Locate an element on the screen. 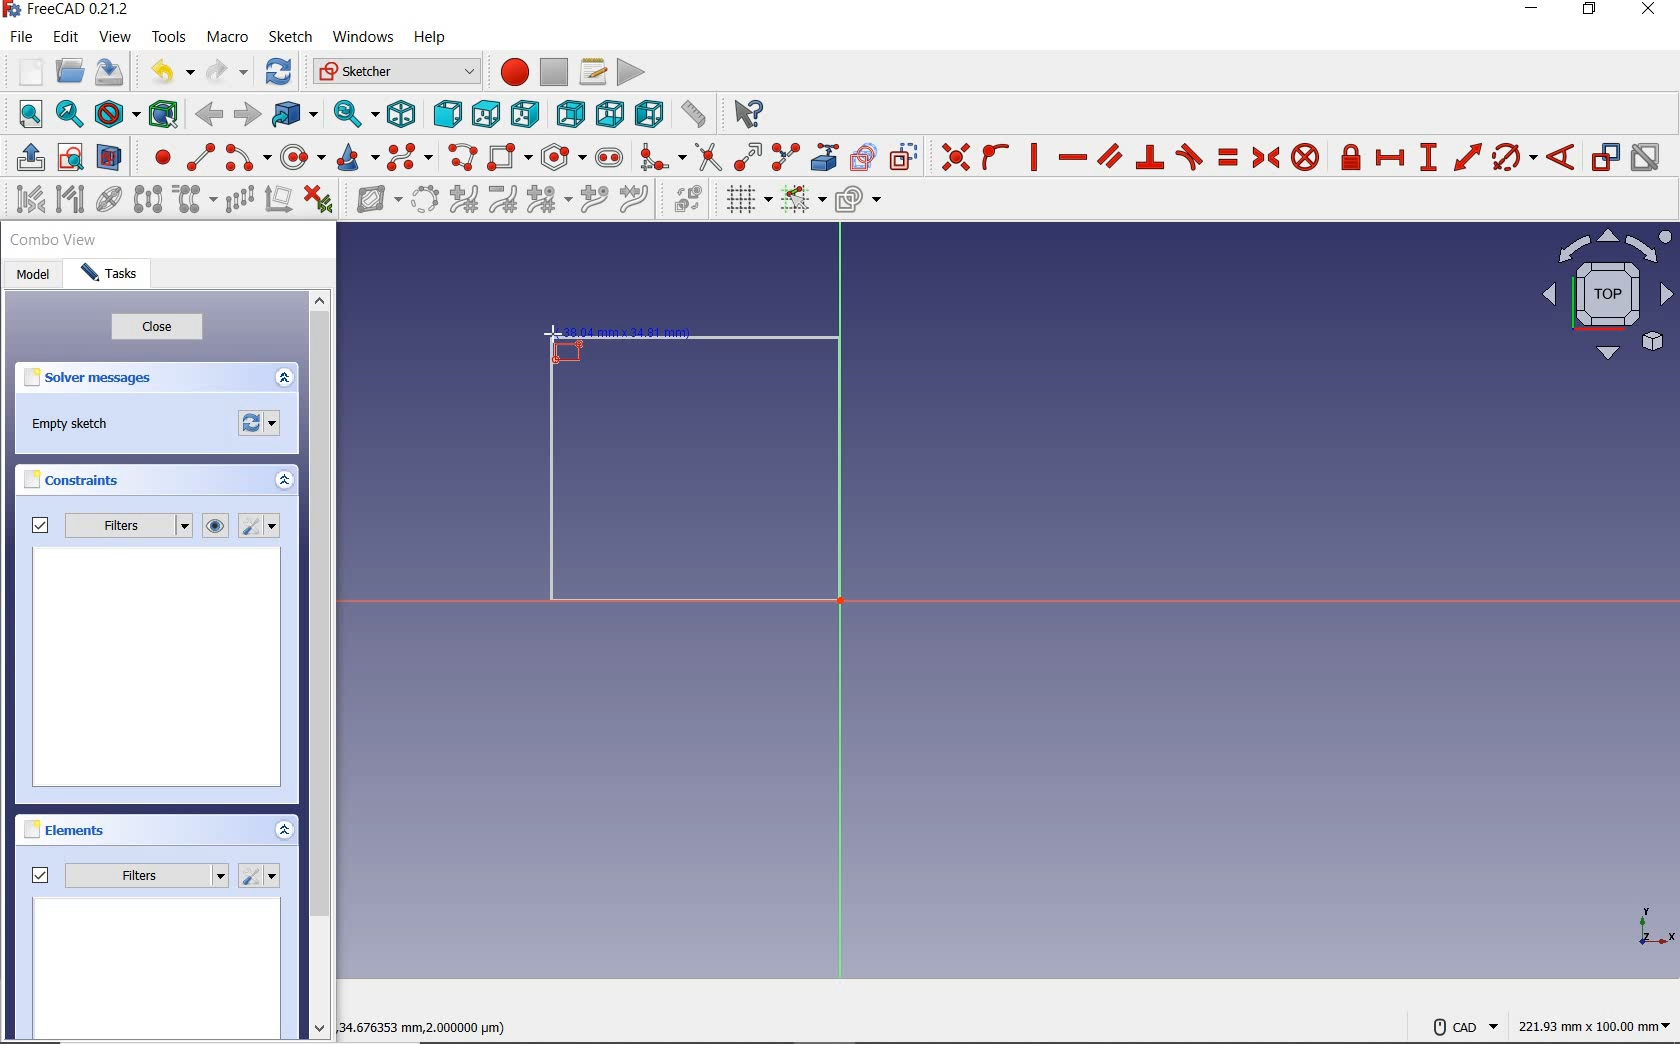 This screenshot has height=1044, width=1680. create rectangle is located at coordinates (510, 156).